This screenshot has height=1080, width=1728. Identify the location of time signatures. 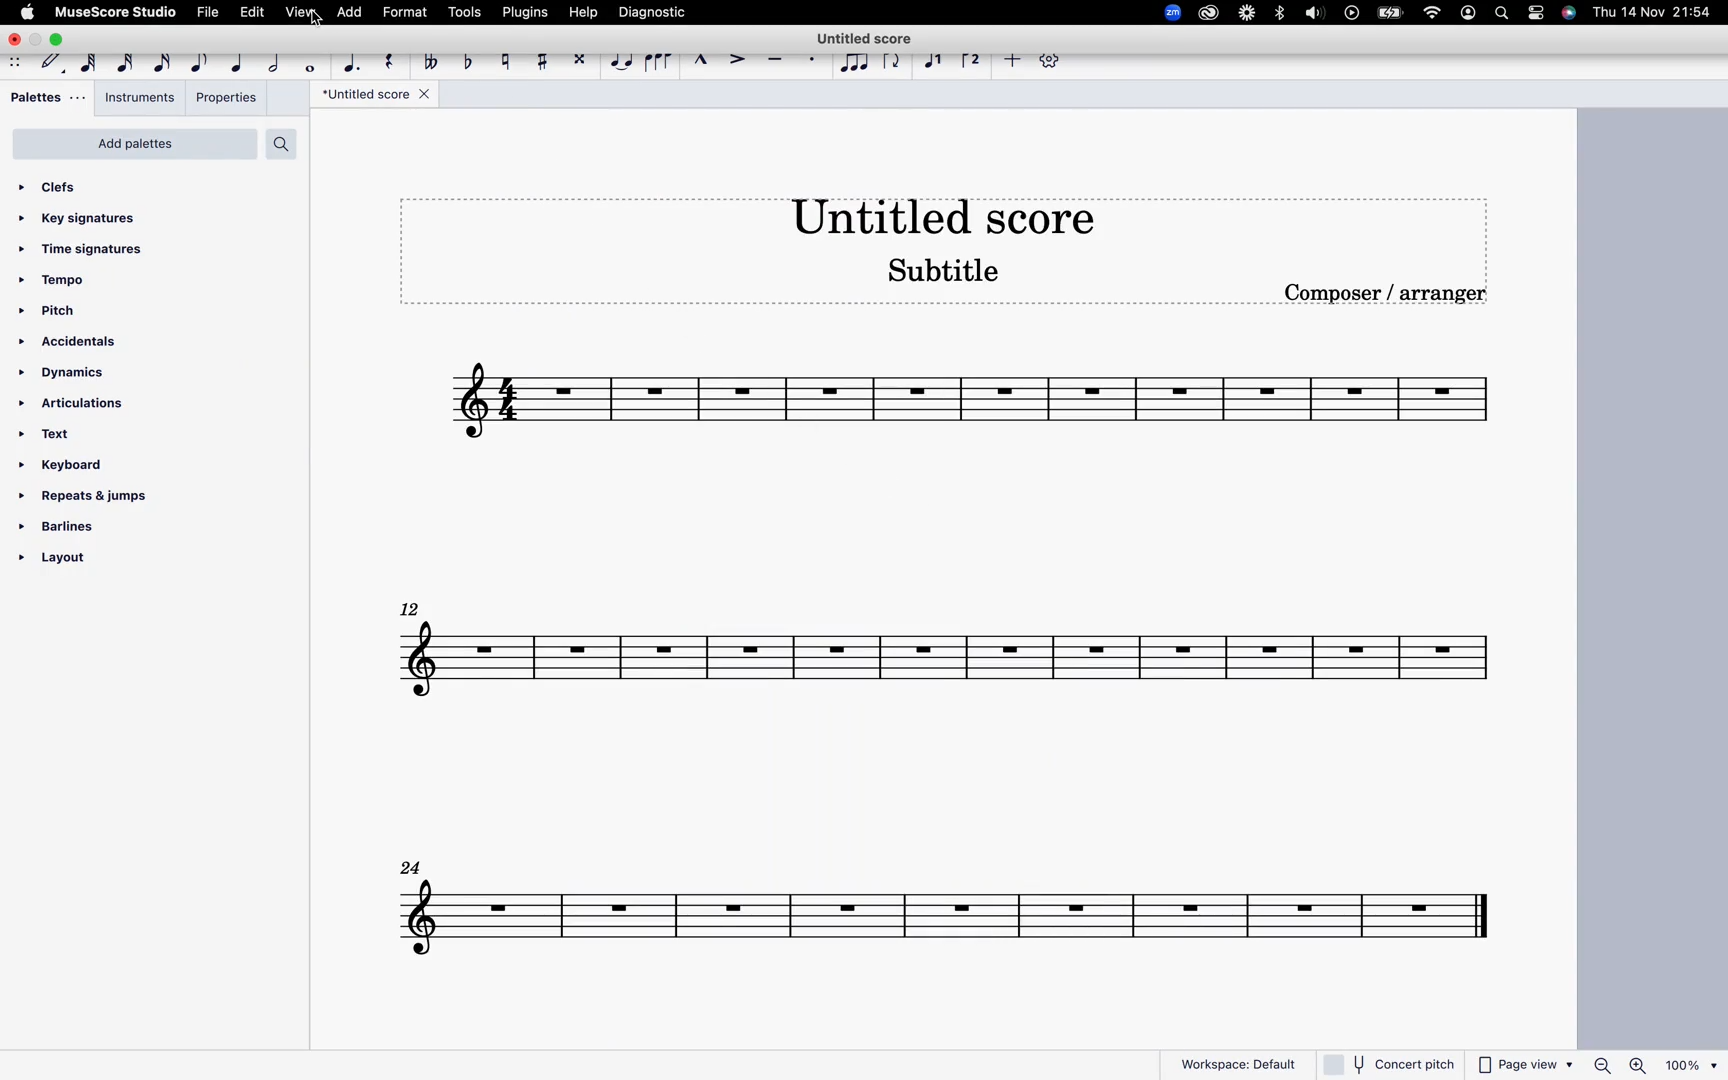
(85, 251).